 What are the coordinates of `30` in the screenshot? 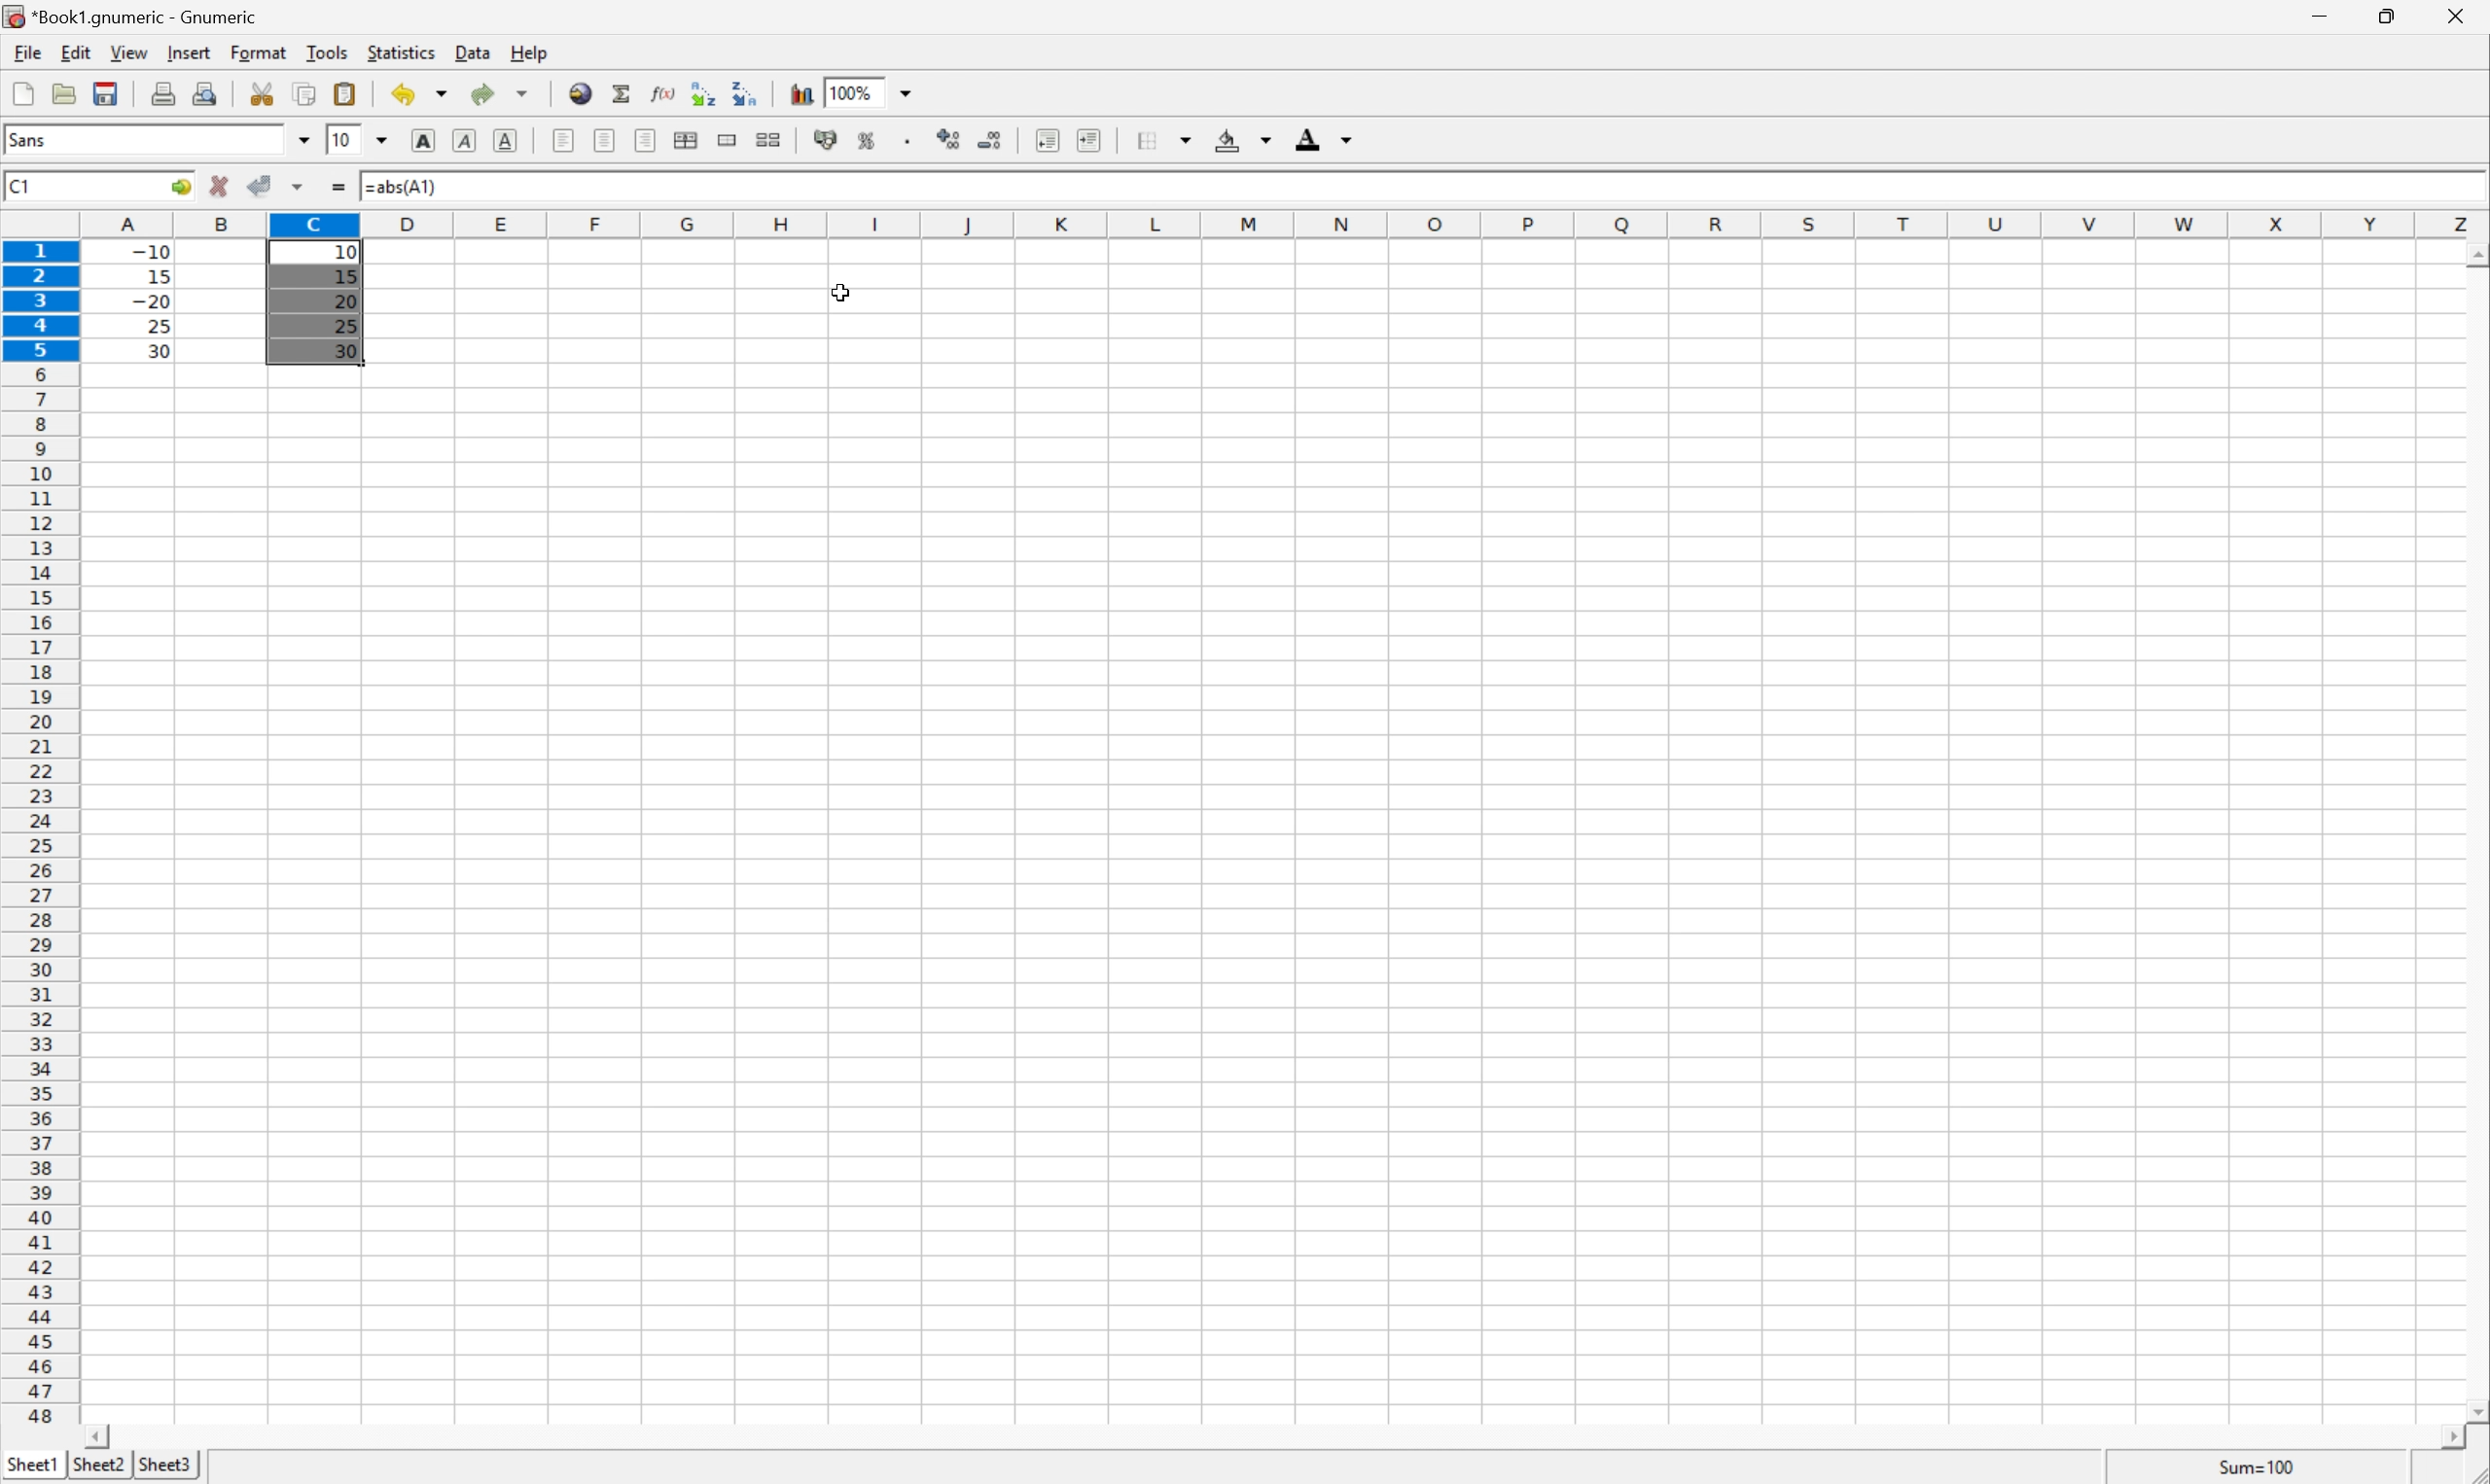 It's located at (349, 355).